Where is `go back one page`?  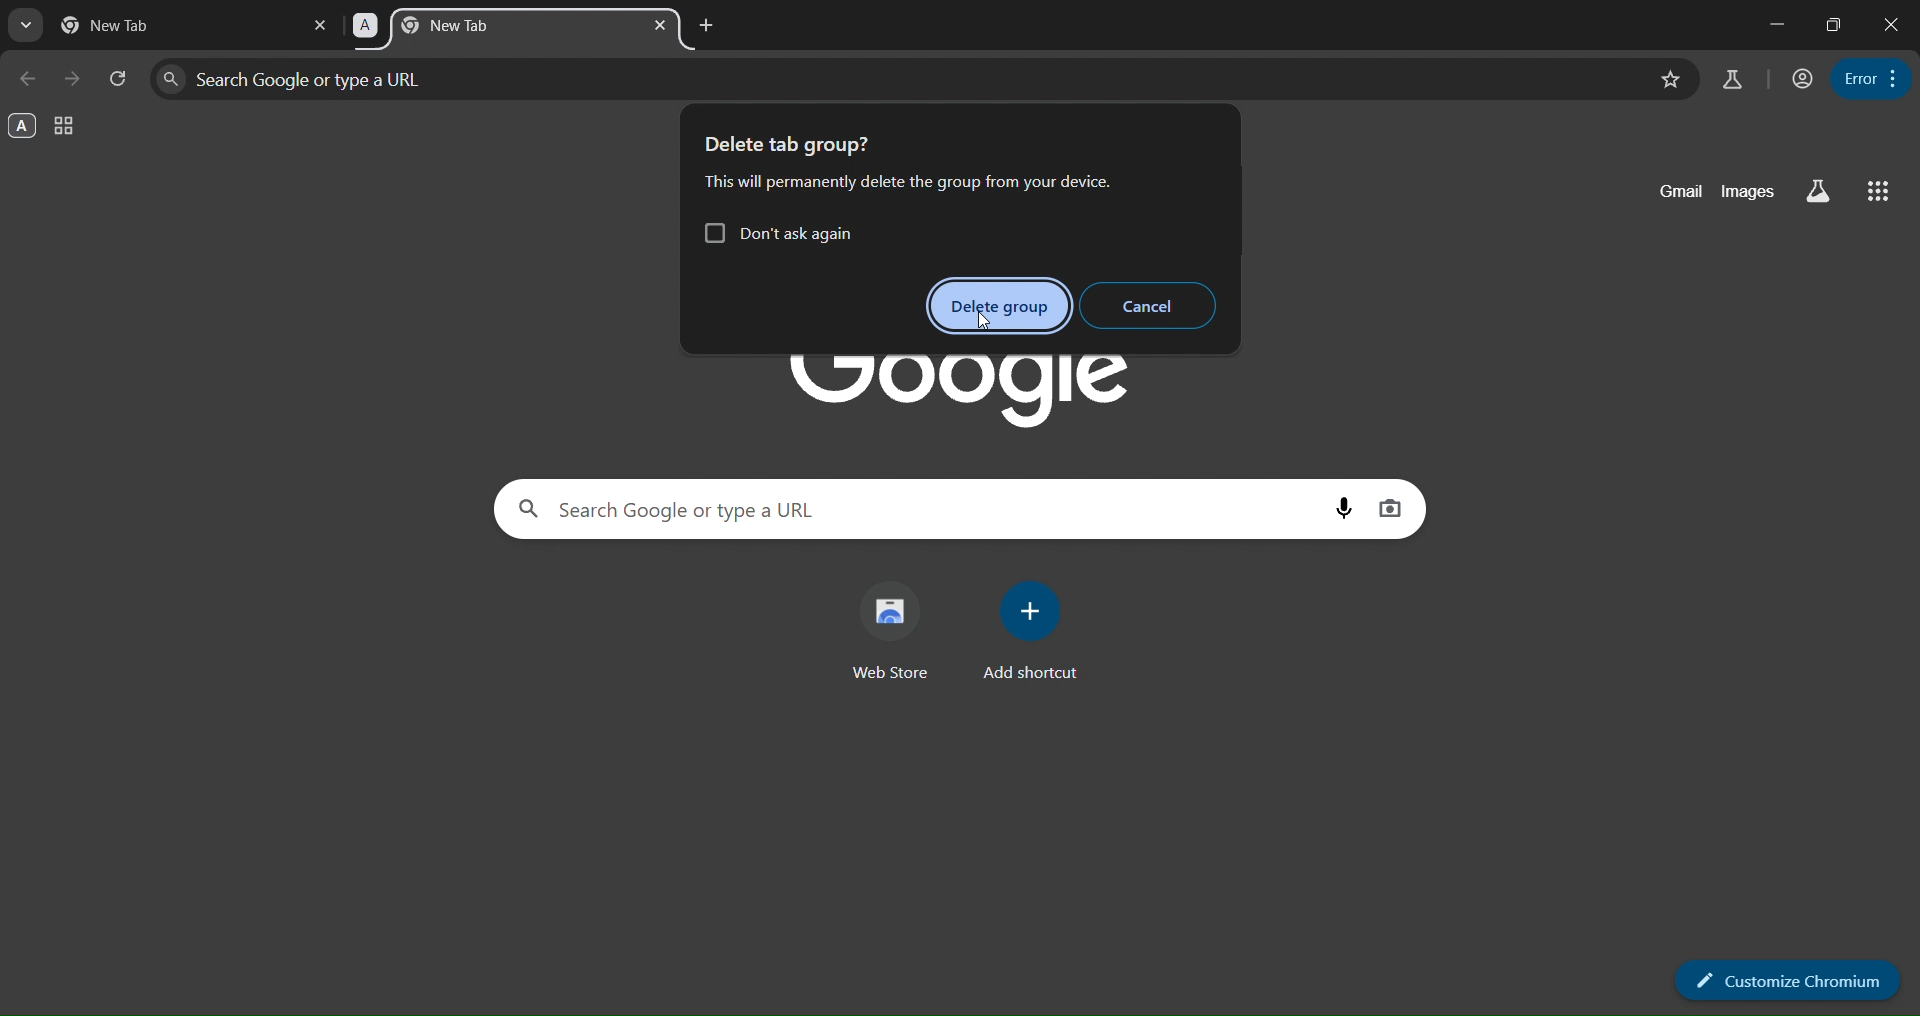
go back one page is located at coordinates (30, 79).